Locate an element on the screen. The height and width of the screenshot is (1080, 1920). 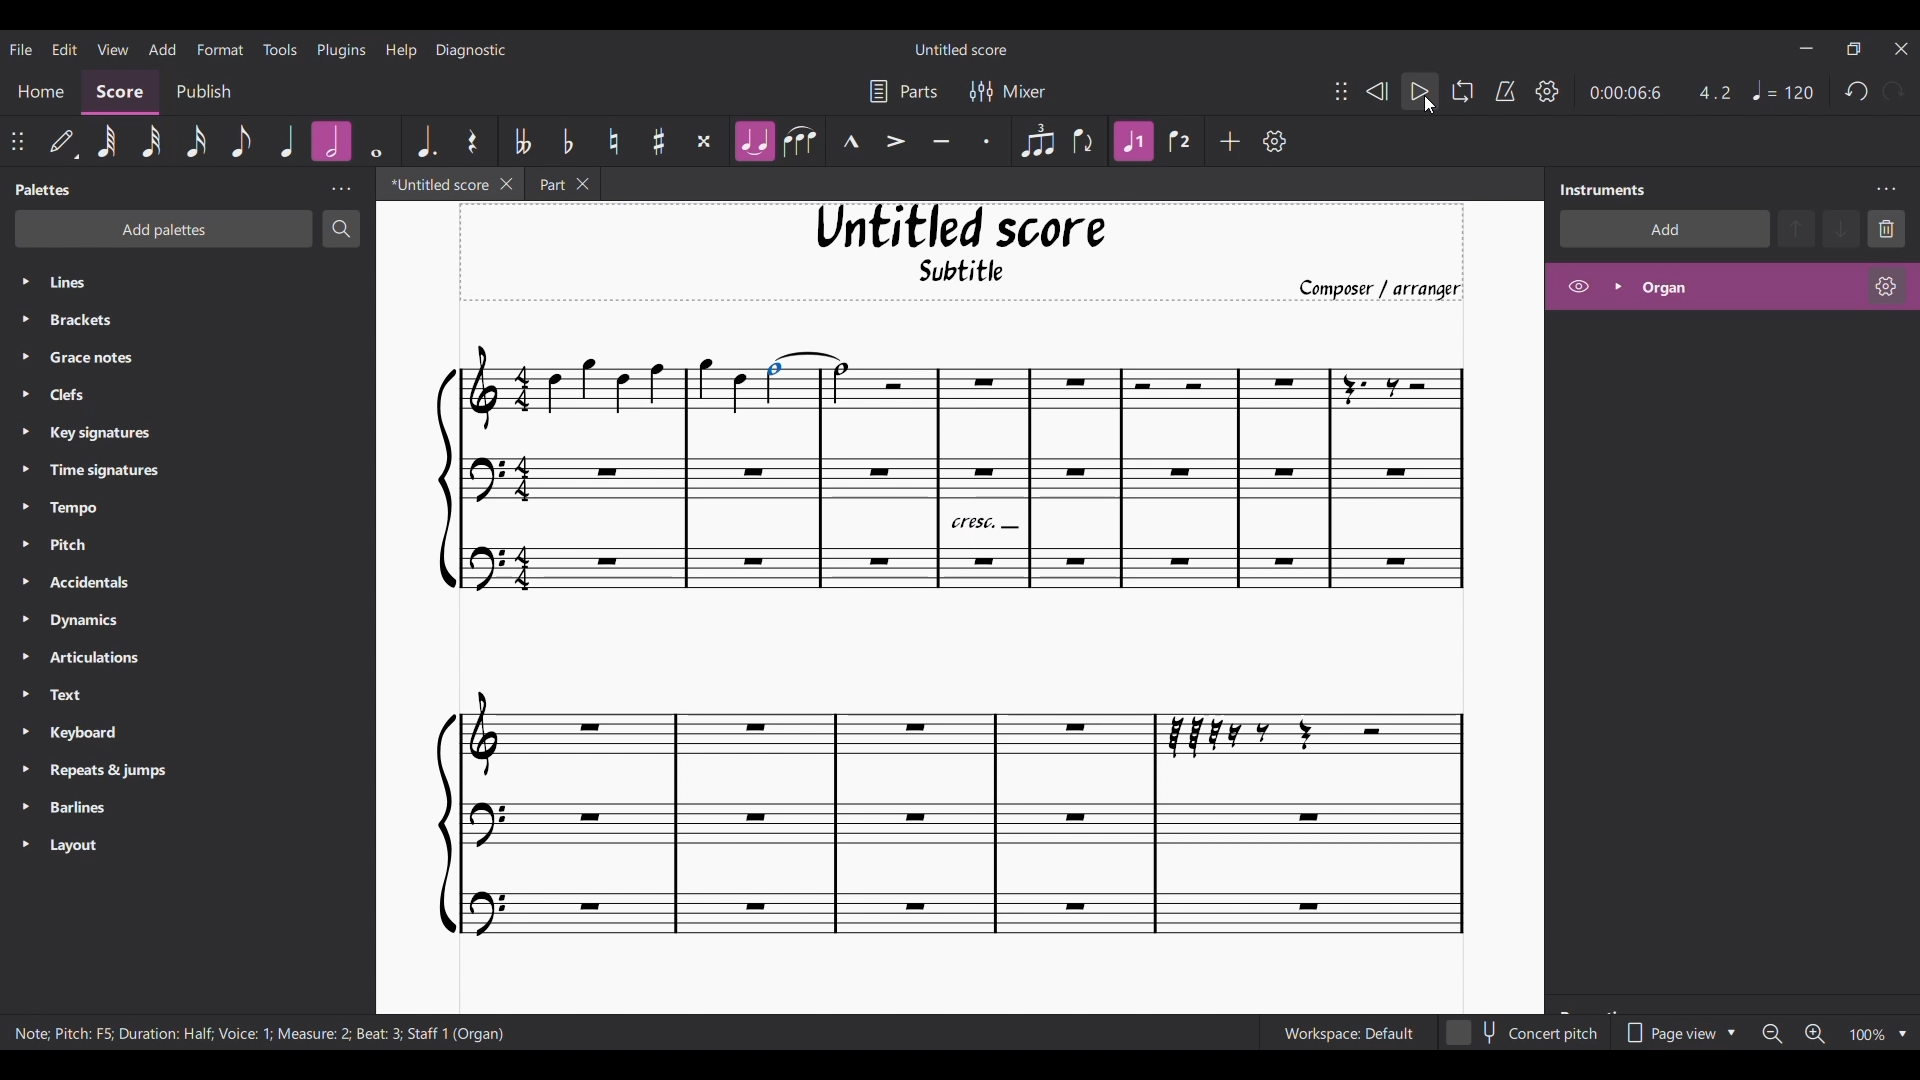
8th note is located at coordinates (241, 140).